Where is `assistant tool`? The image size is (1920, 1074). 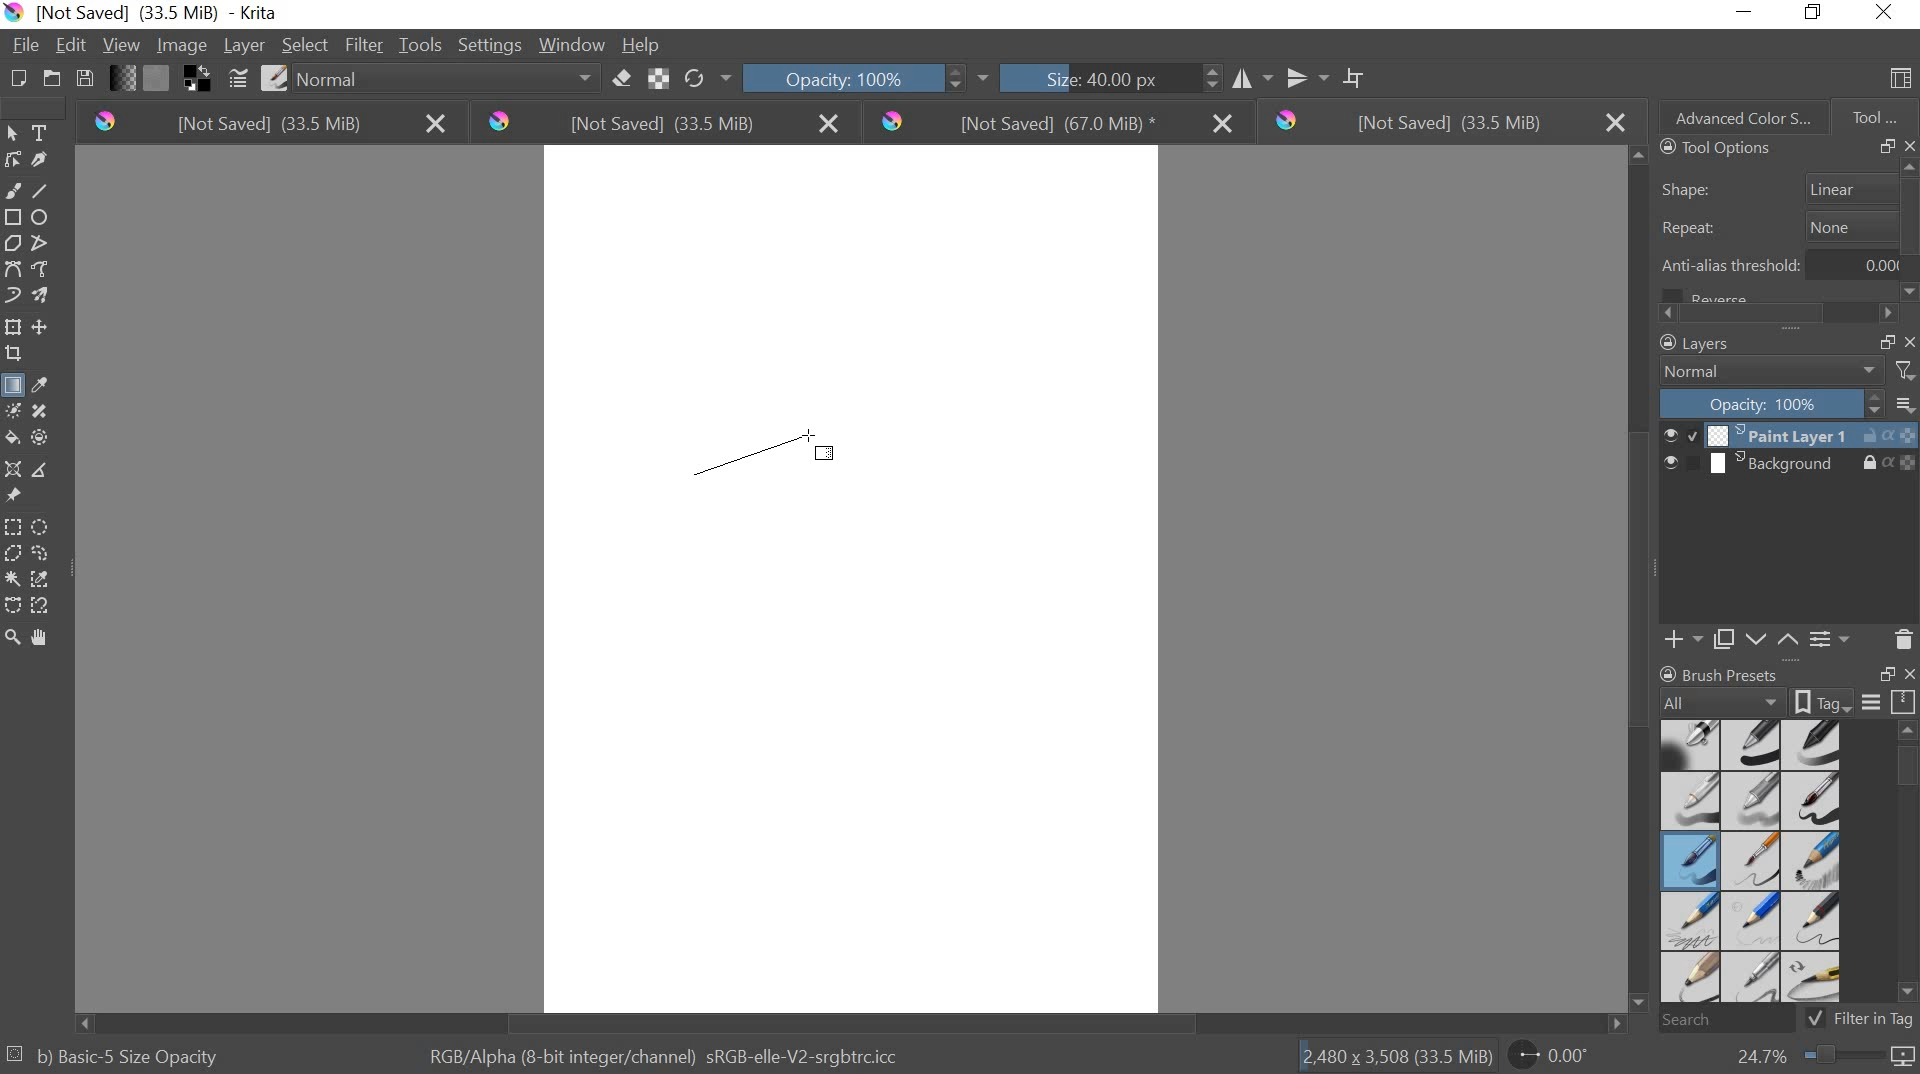 assistant tool is located at coordinates (12, 468).